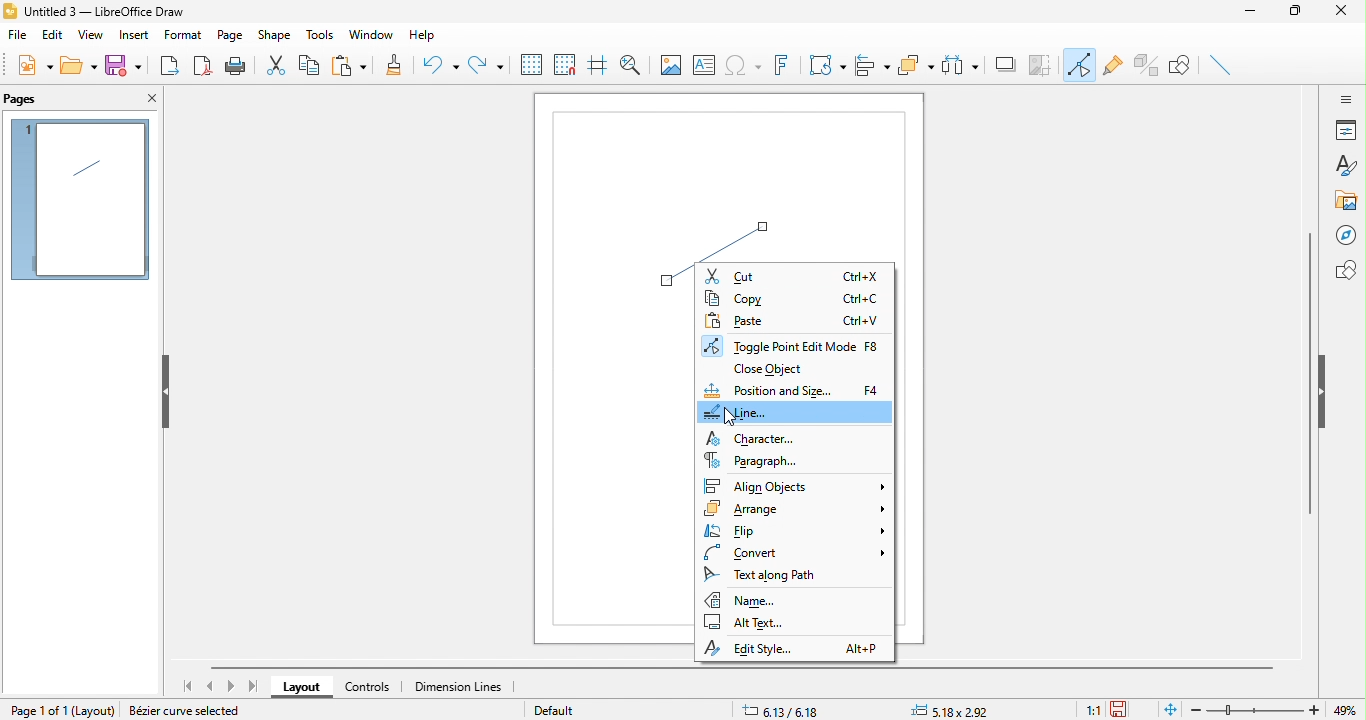  I want to click on hide, so click(164, 393).